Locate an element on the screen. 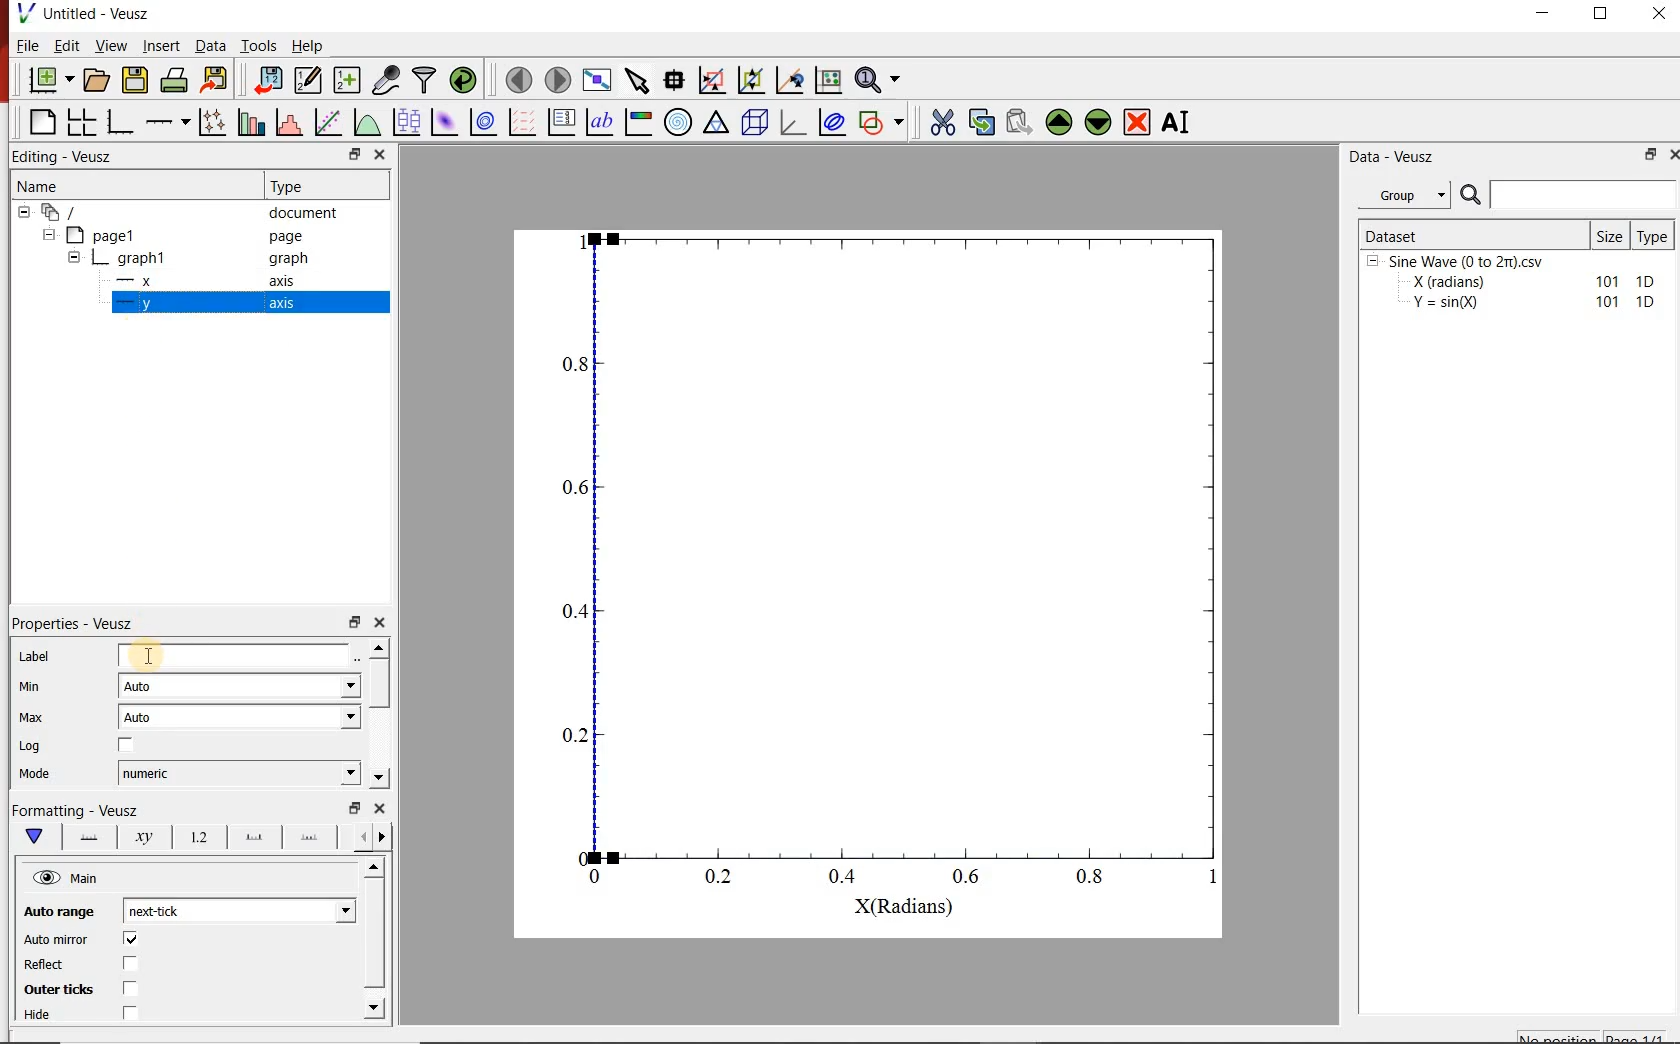 The height and width of the screenshot is (1044, 1680). Textbox is located at coordinates (235, 656).